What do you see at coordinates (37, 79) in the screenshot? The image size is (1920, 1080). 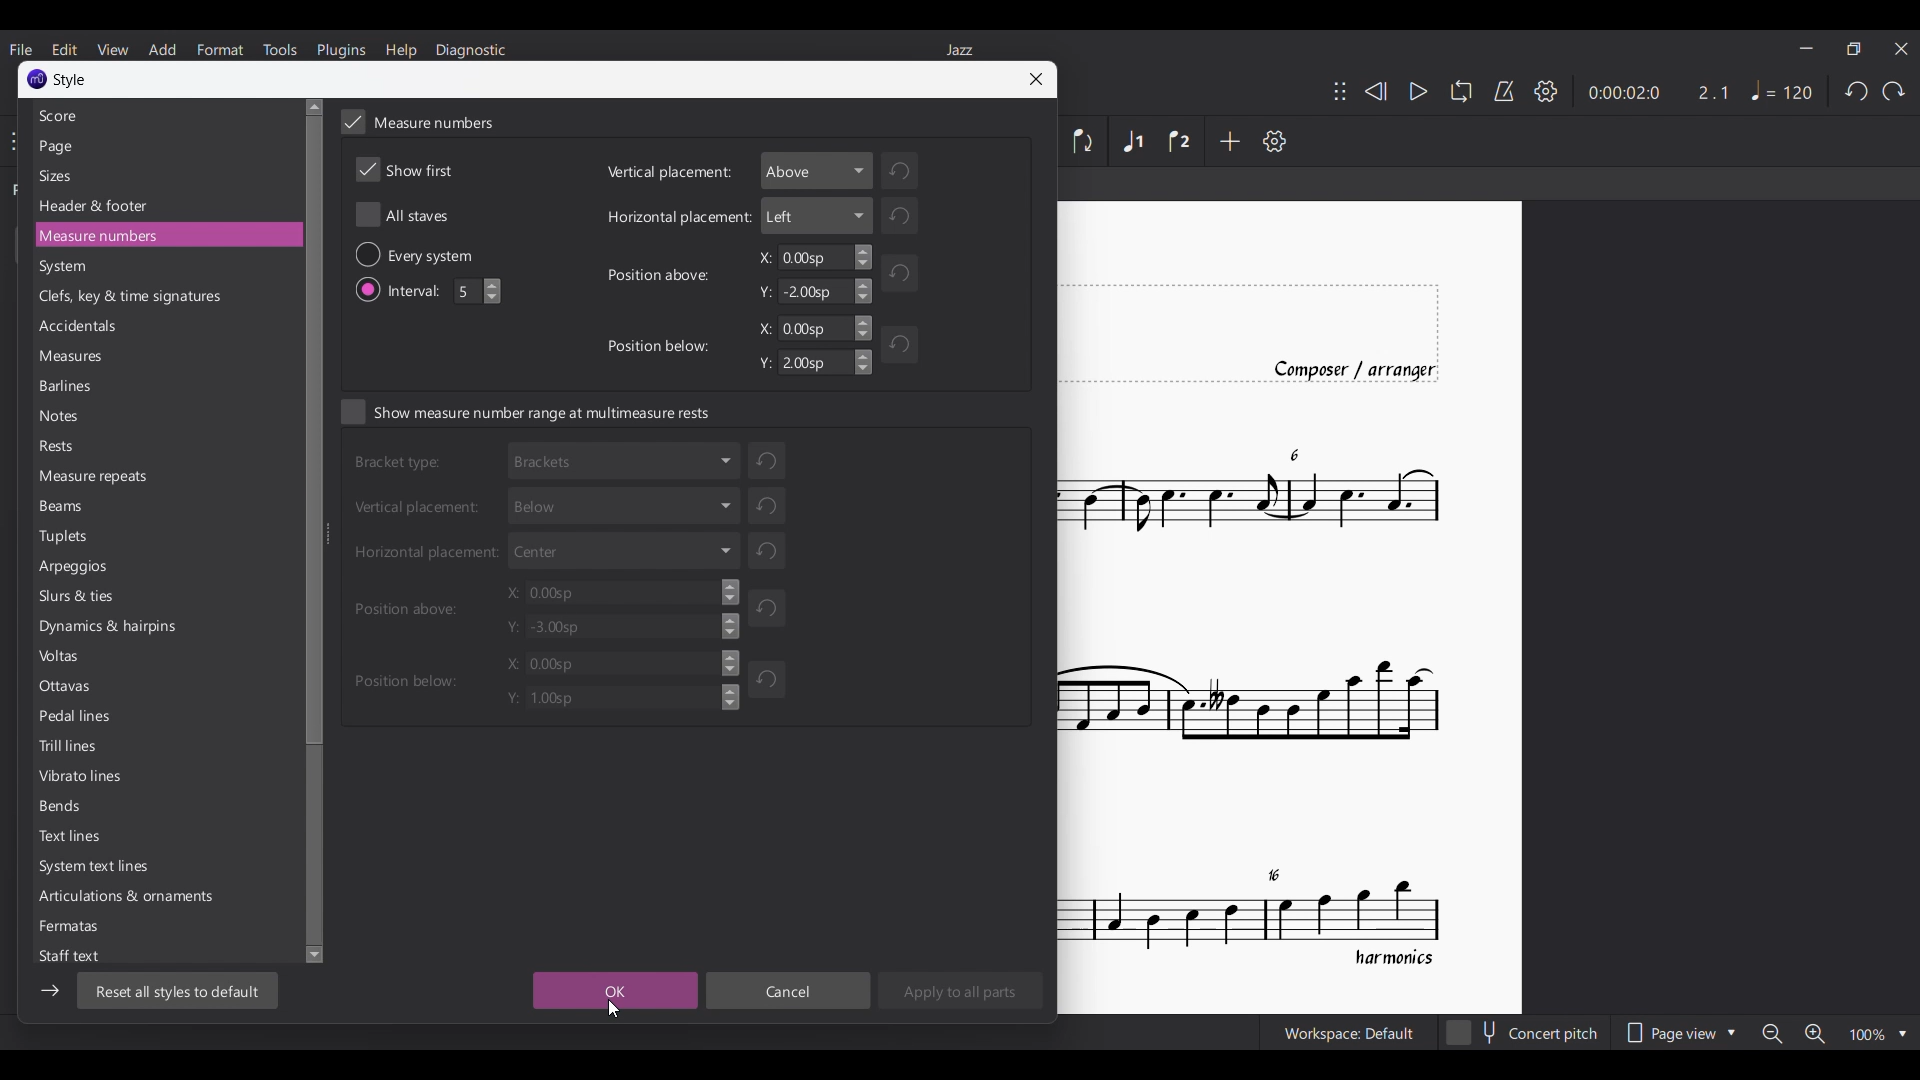 I see `Software logo` at bounding box center [37, 79].